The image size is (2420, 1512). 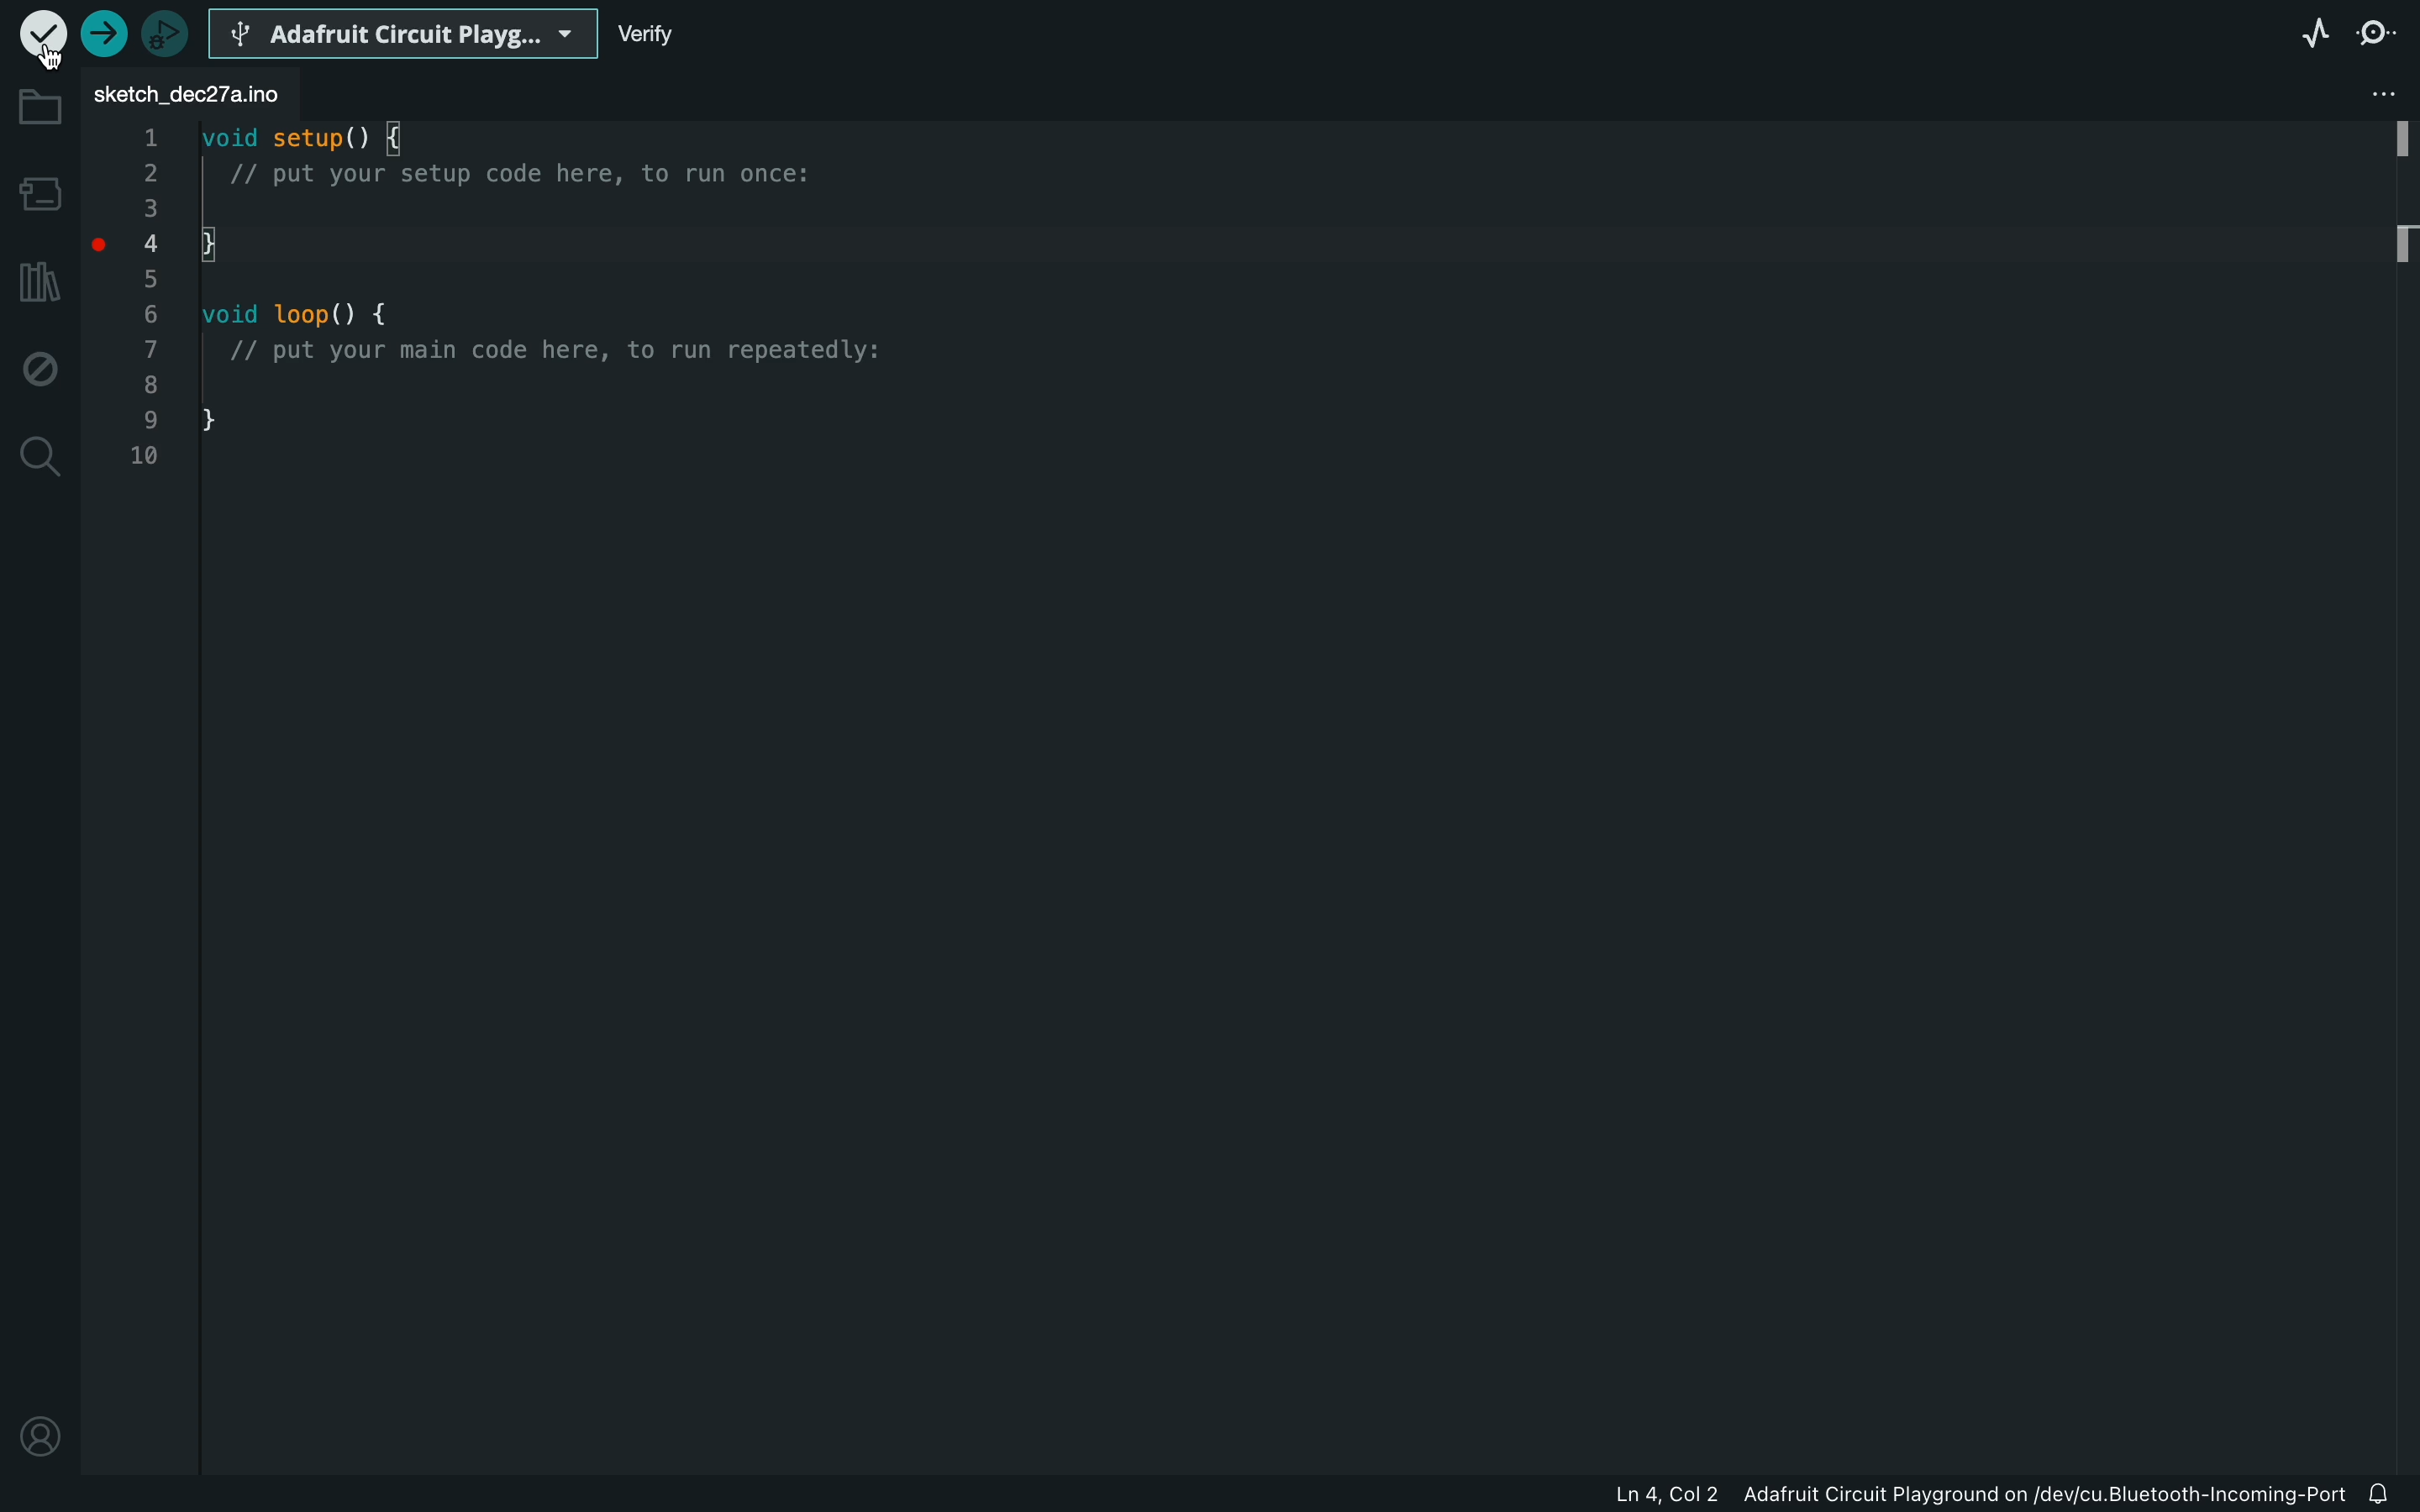 What do you see at coordinates (44, 40) in the screenshot?
I see `clicked` at bounding box center [44, 40].